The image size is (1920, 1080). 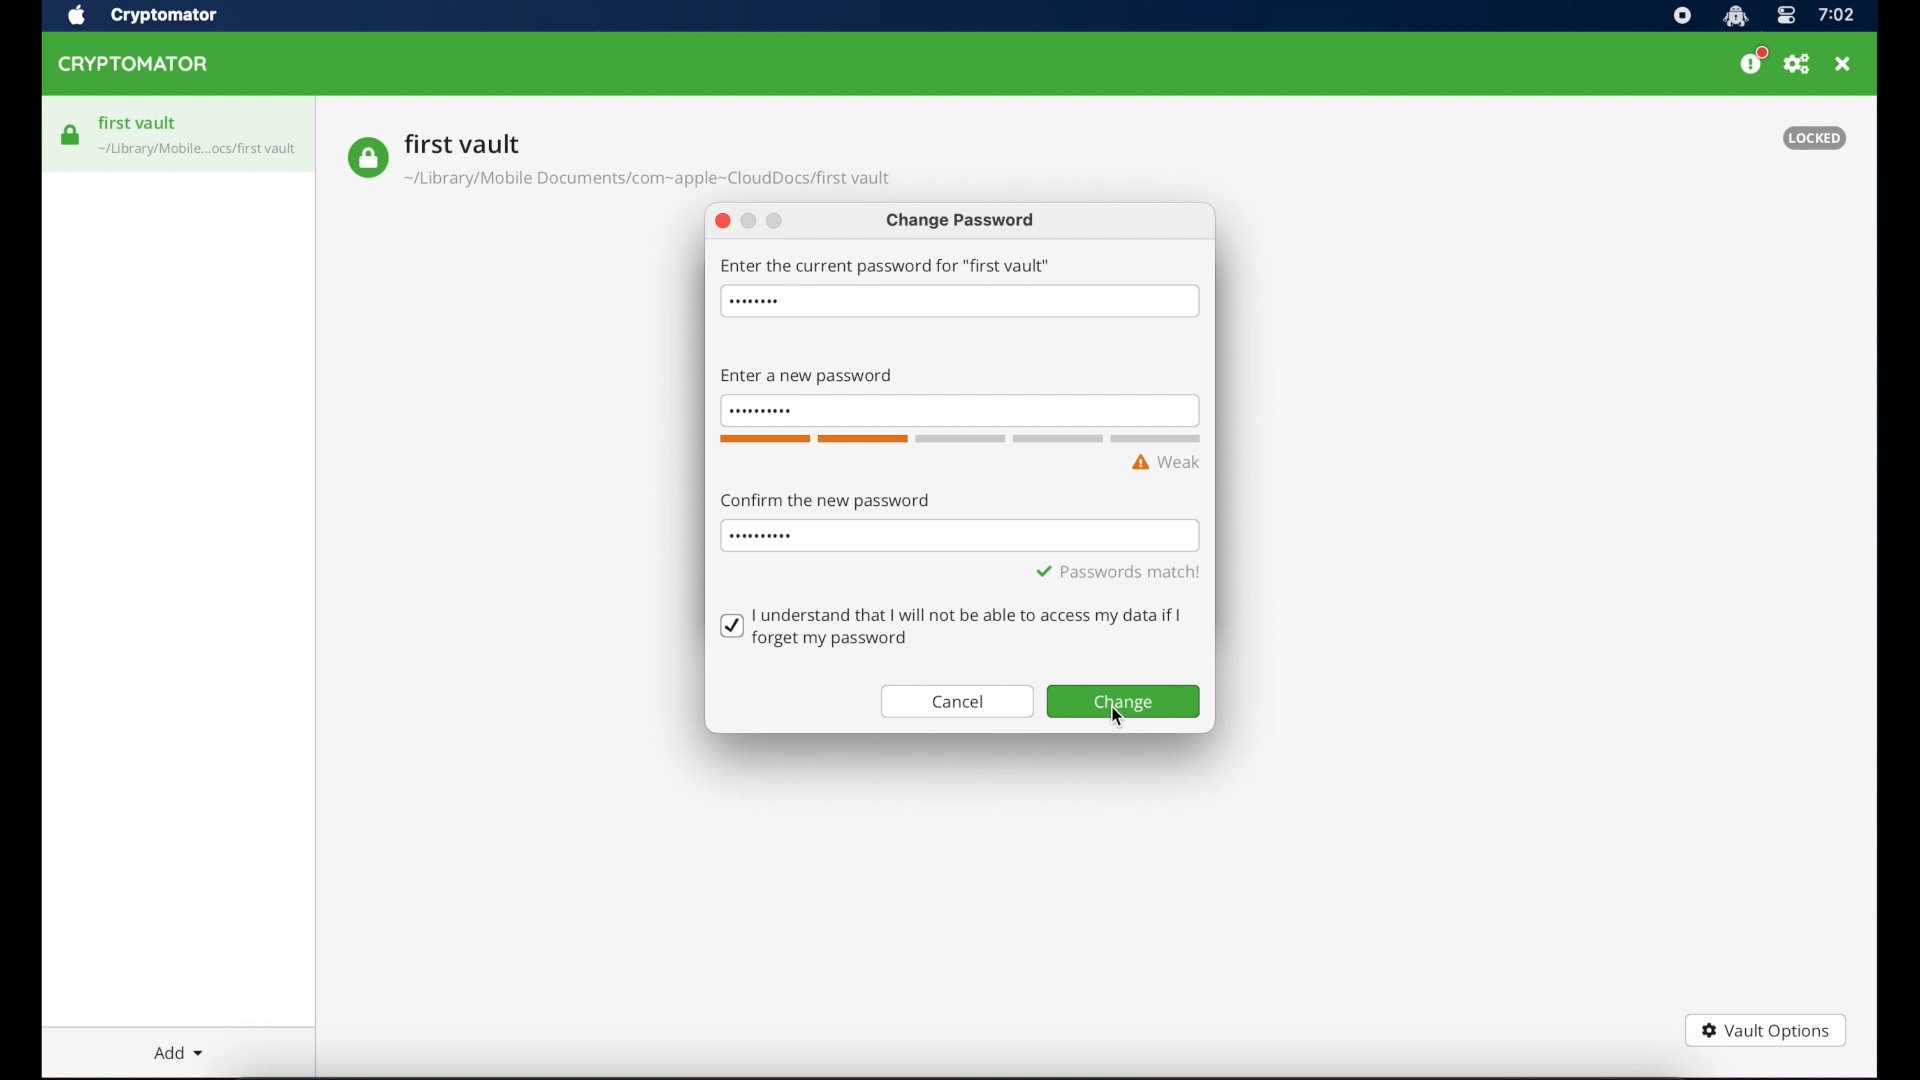 What do you see at coordinates (75, 16) in the screenshot?
I see `apple icon` at bounding box center [75, 16].